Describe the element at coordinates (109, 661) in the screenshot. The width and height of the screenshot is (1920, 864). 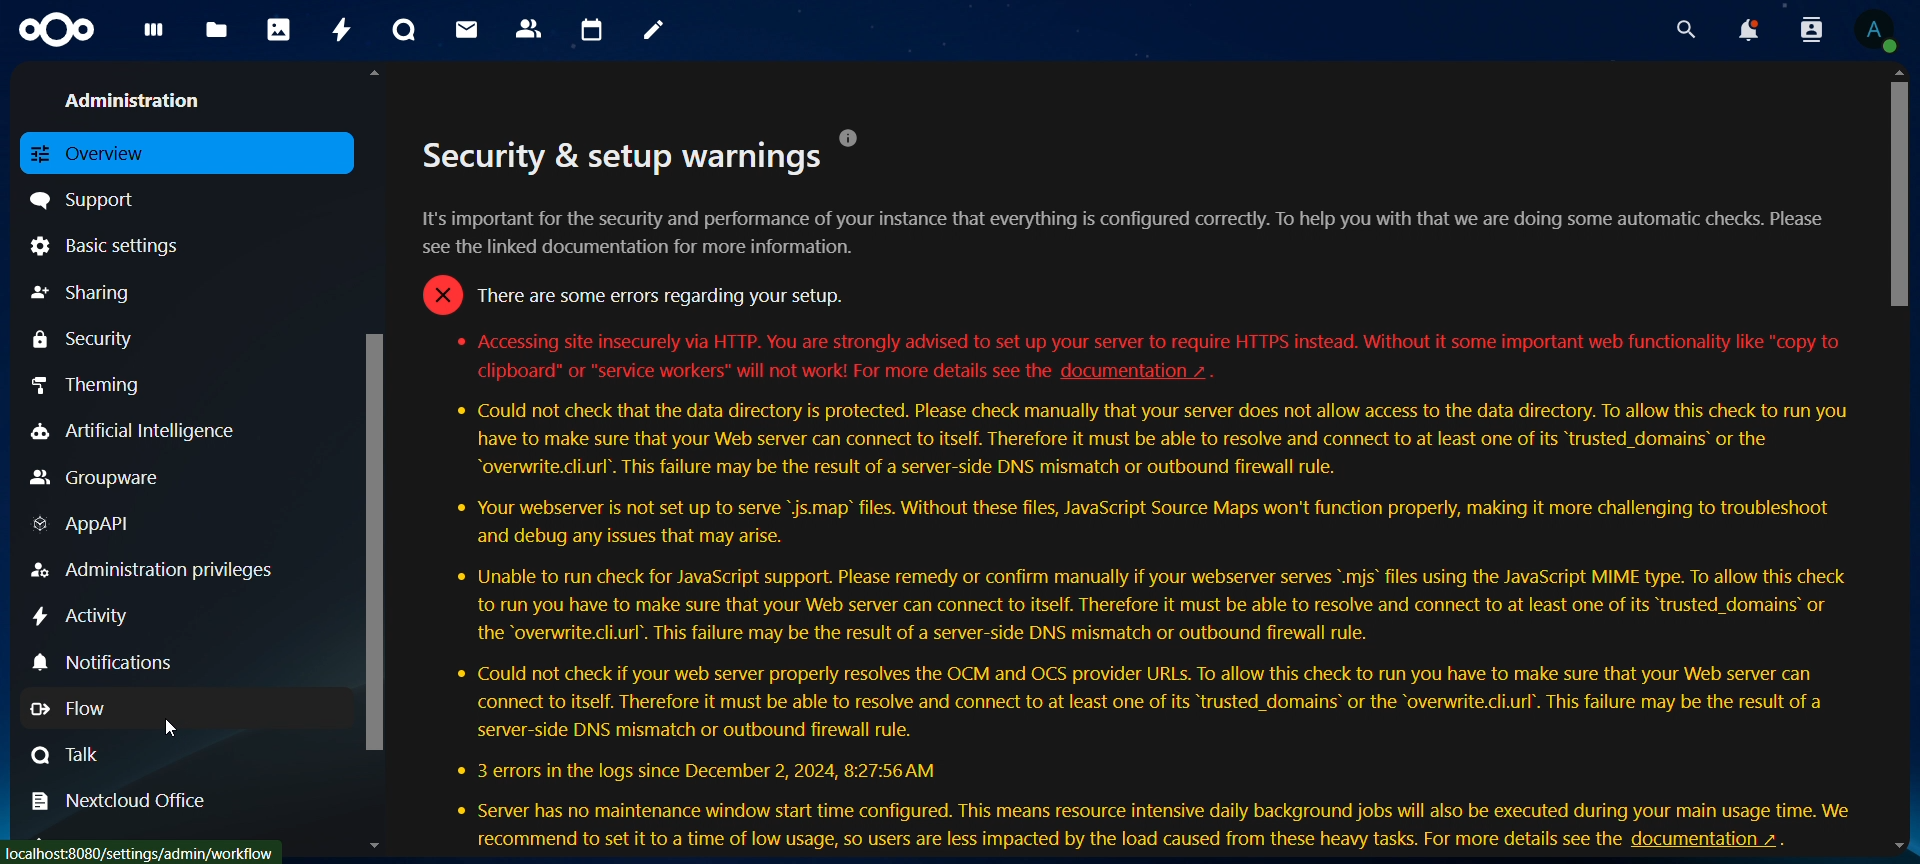
I see `notifications` at that location.